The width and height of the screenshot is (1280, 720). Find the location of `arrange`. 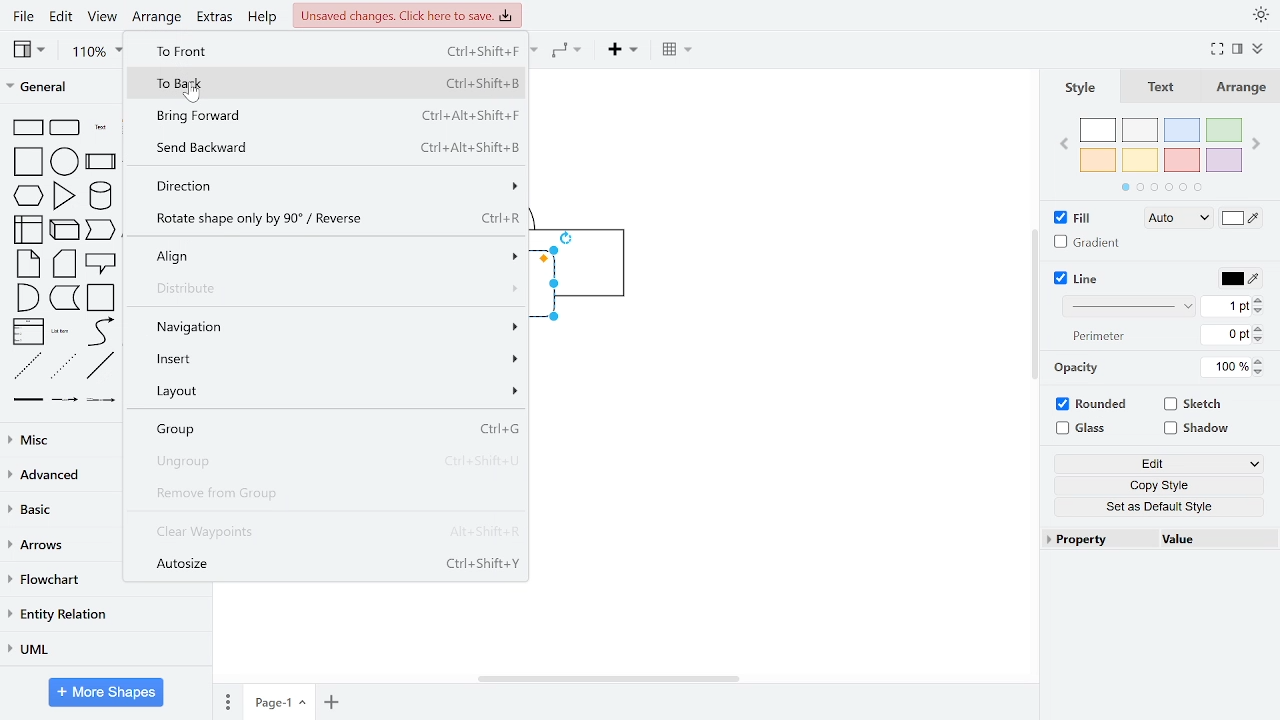

arrange is located at coordinates (159, 19).